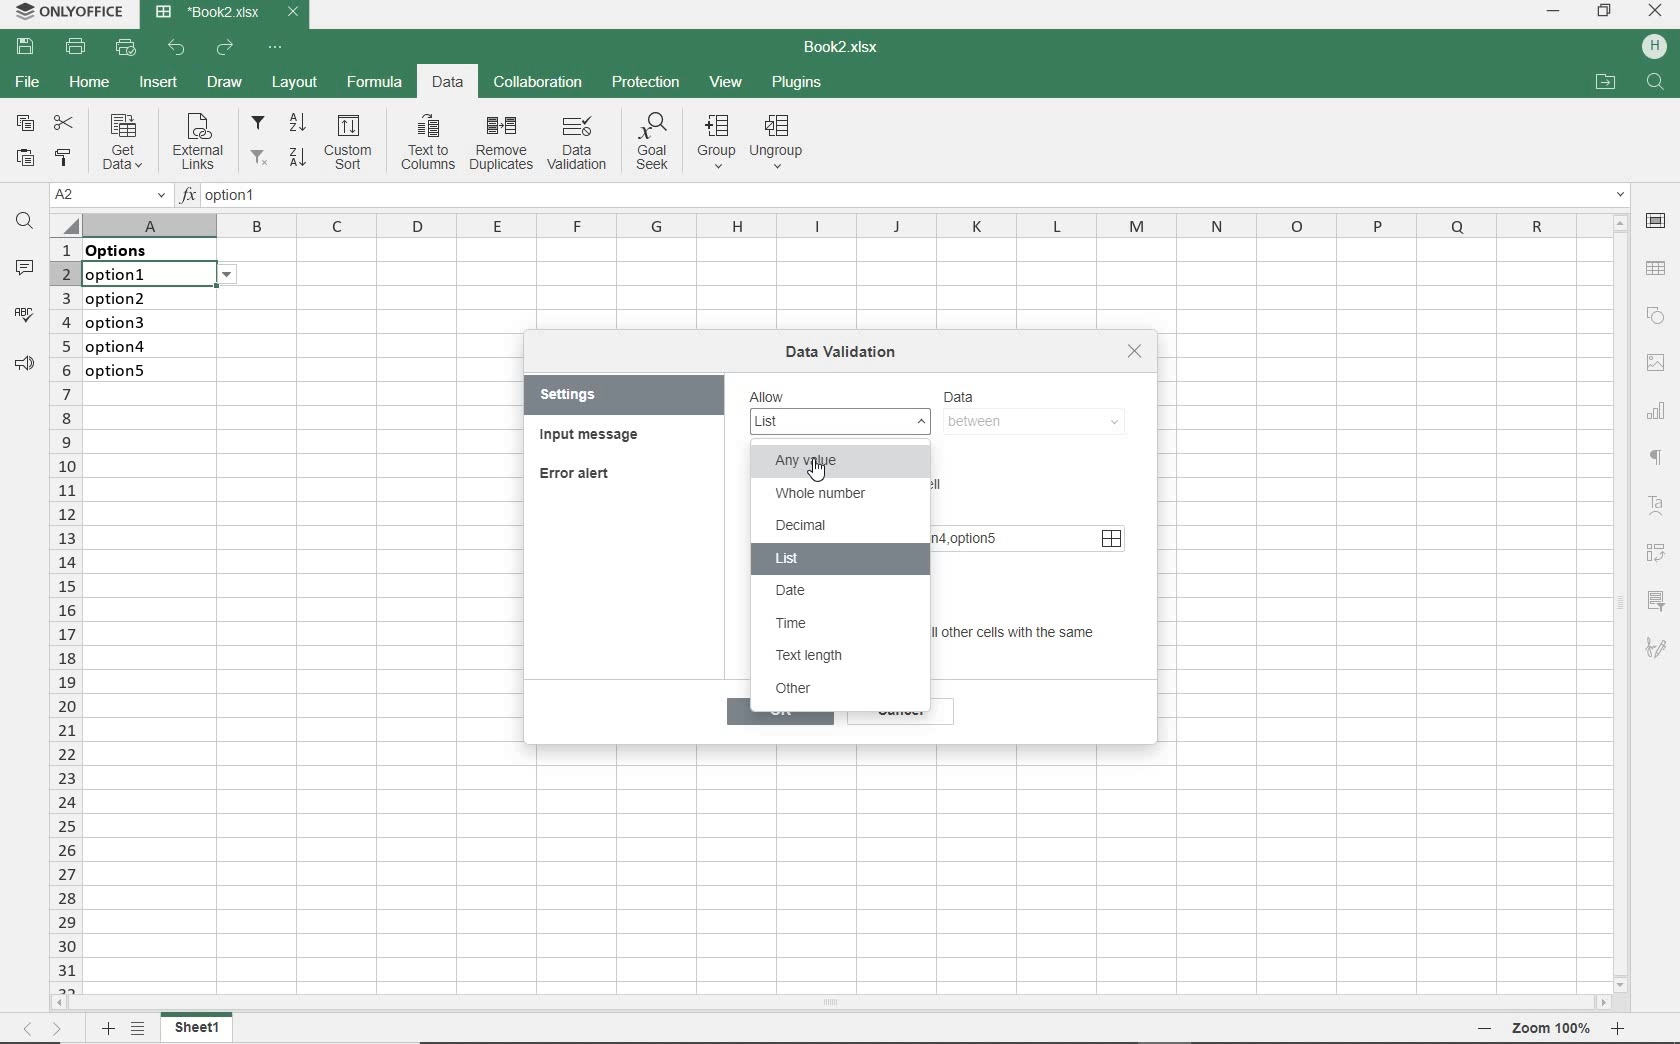 The width and height of the screenshot is (1680, 1044). What do you see at coordinates (801, 689) in the screenshot?
I see `other` at bounding box center [801, 689].